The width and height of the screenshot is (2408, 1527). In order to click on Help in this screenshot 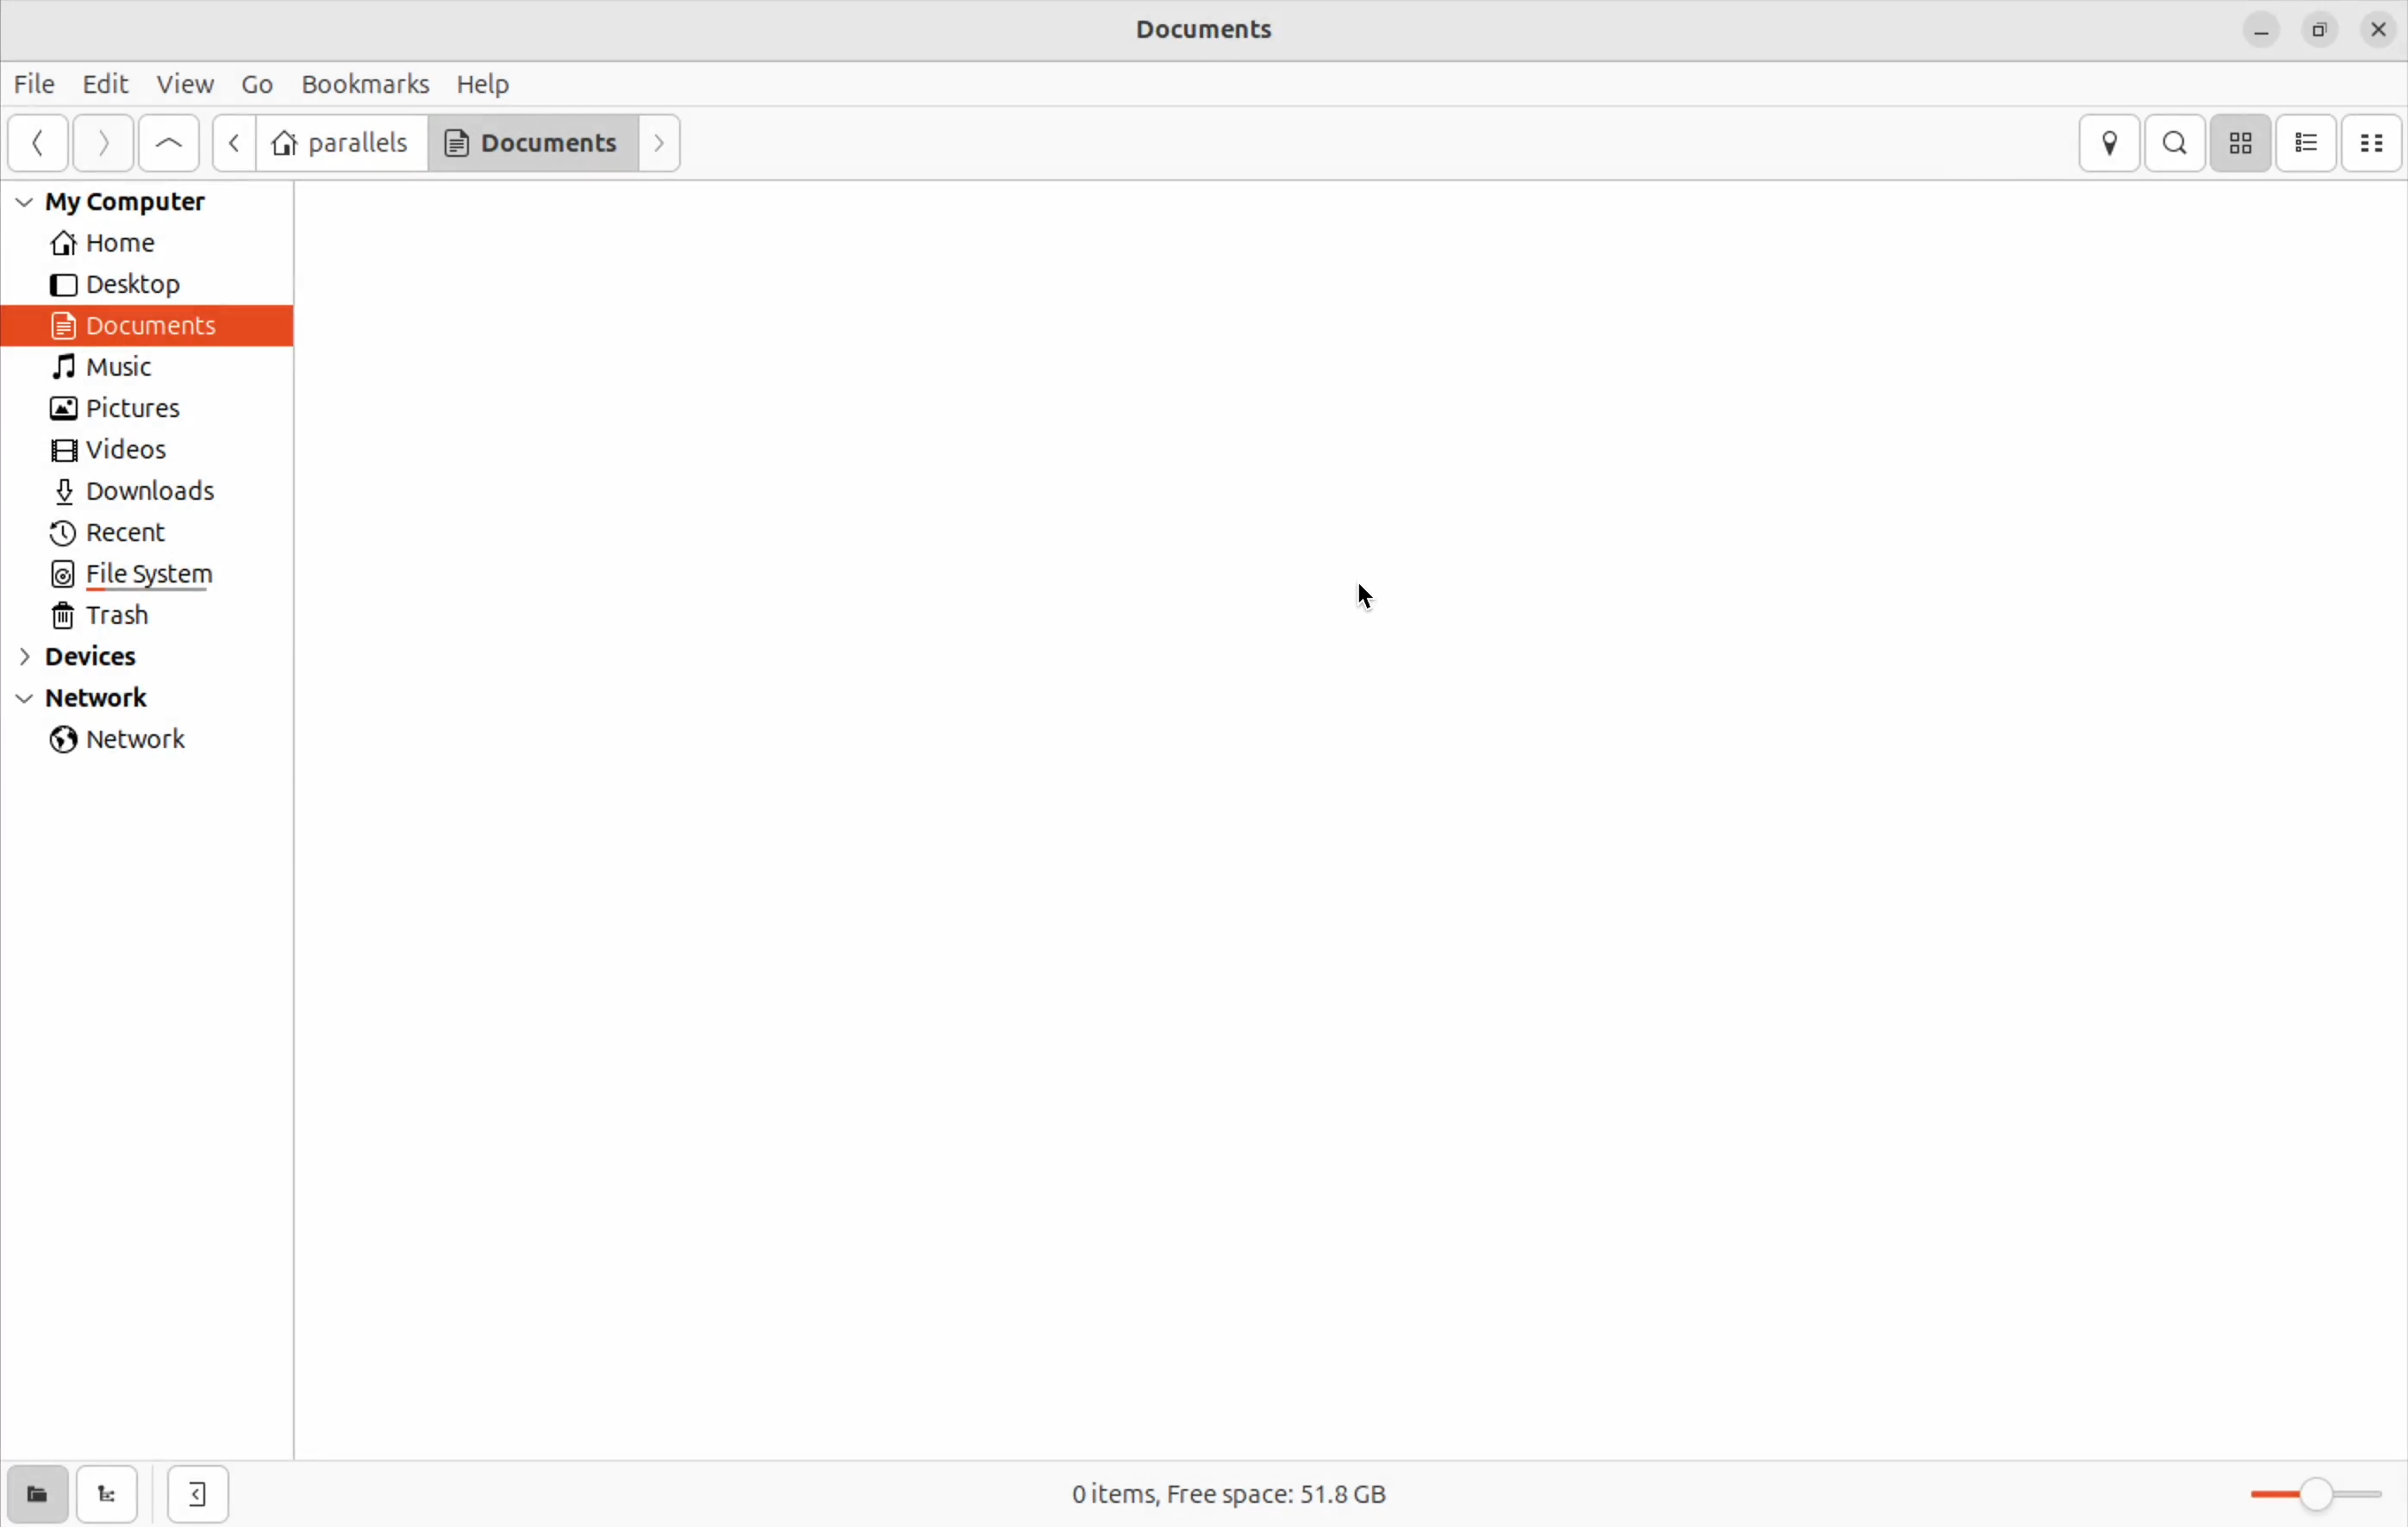, I will do `click(488, 82)`.